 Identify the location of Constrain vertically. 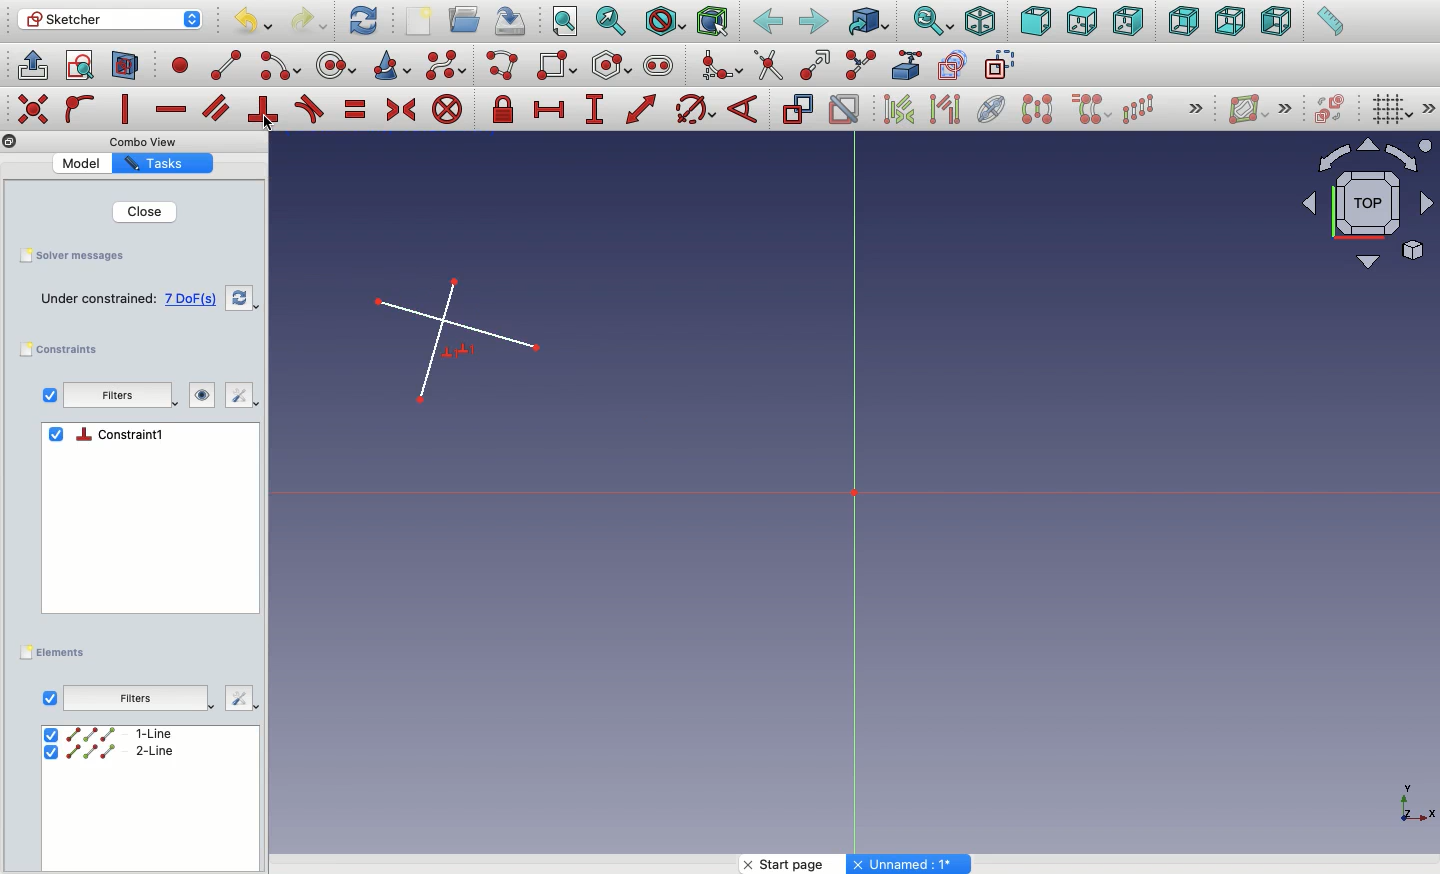
(128, 109).